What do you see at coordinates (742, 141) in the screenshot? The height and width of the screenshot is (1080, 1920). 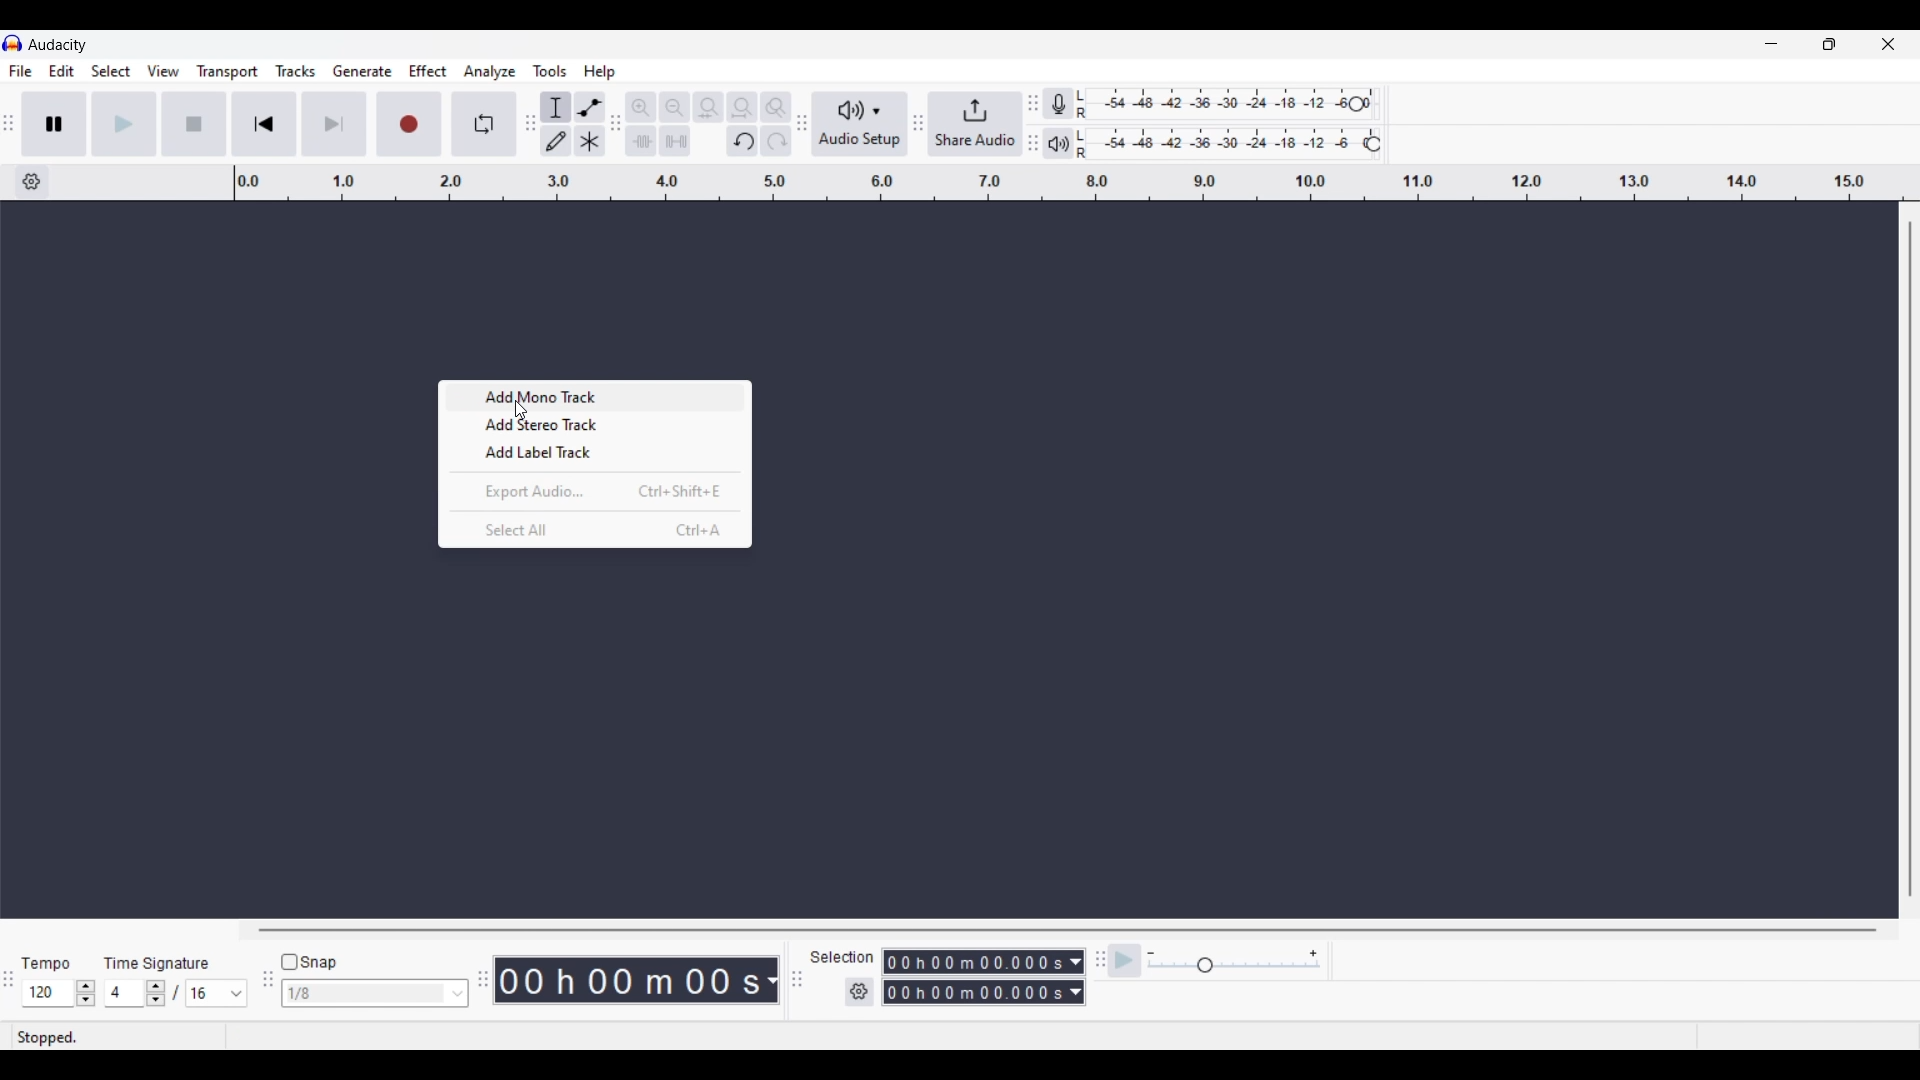 I see `Undo` at bounding box center [742, 141].